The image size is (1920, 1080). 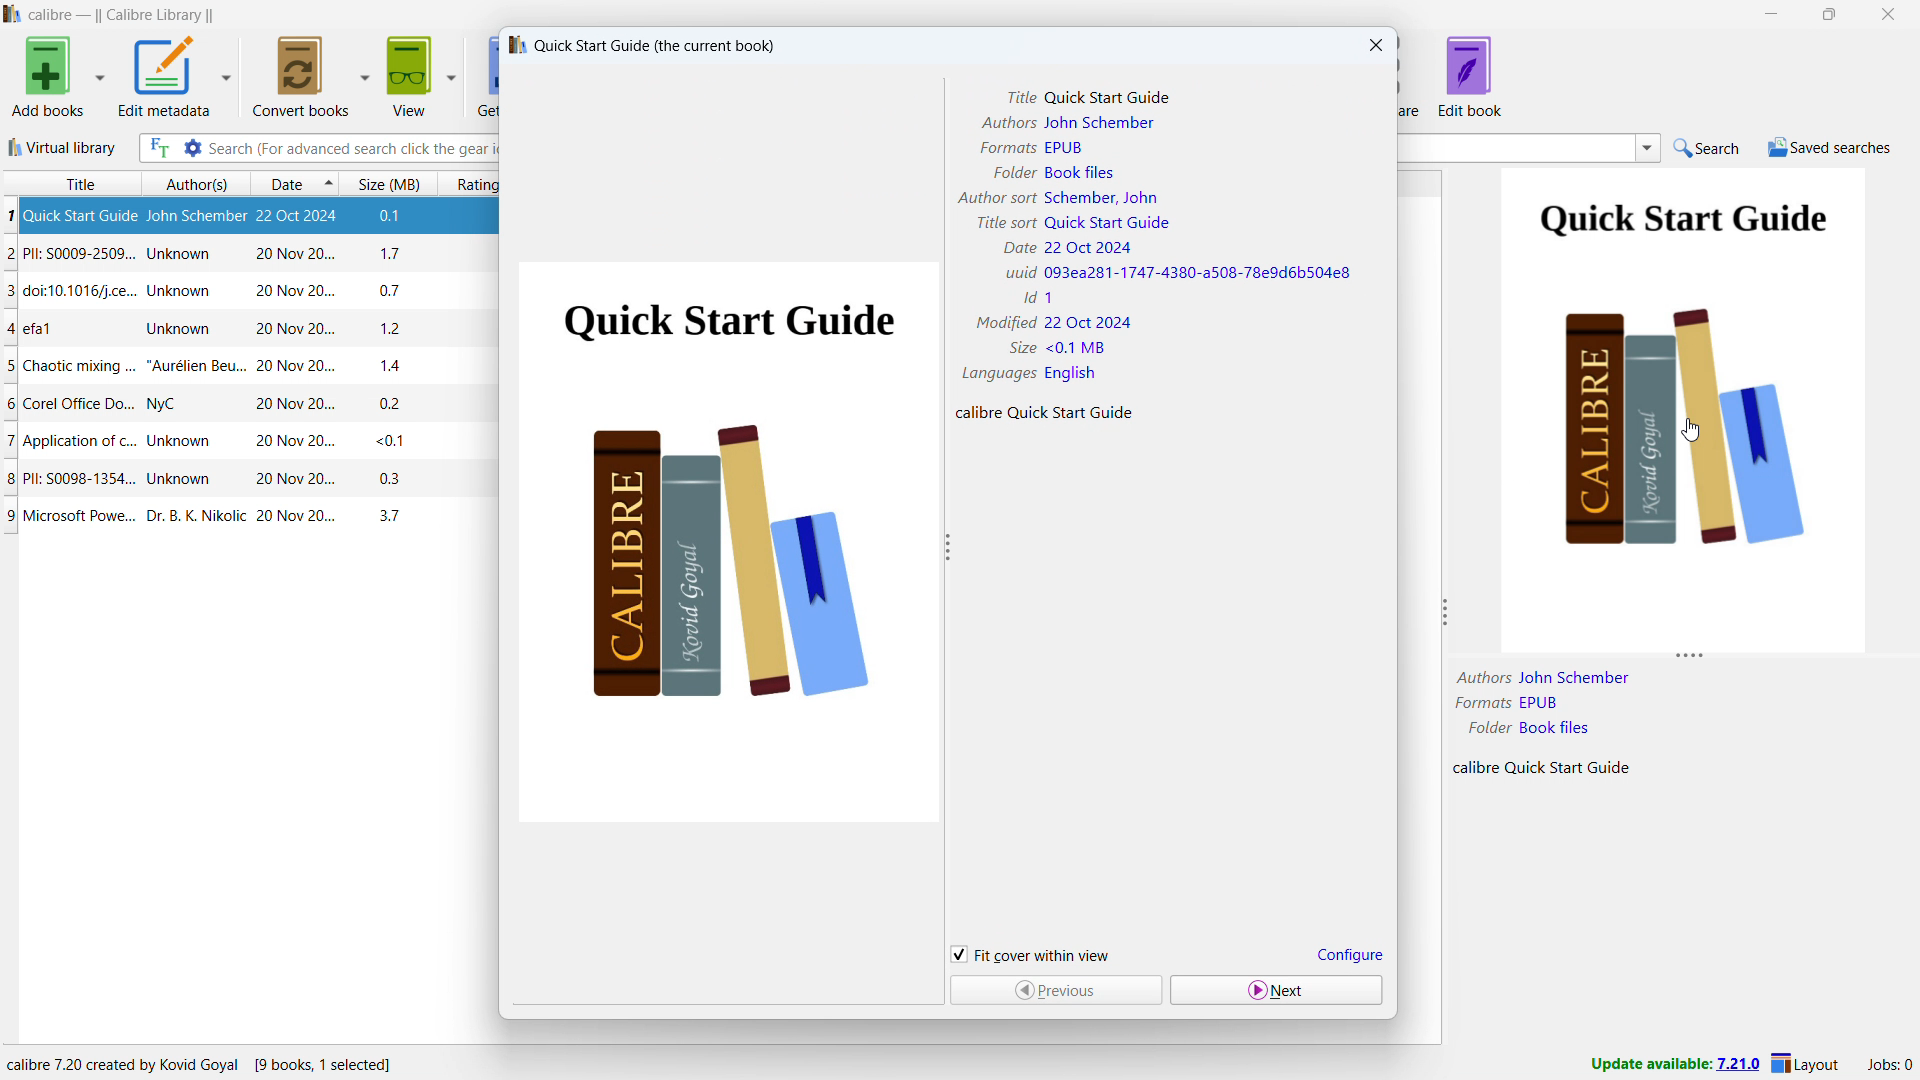 What do you see at coordinates (191, 147) in the screenshot?
I see `advanced search` at bounding box center [191, 147].